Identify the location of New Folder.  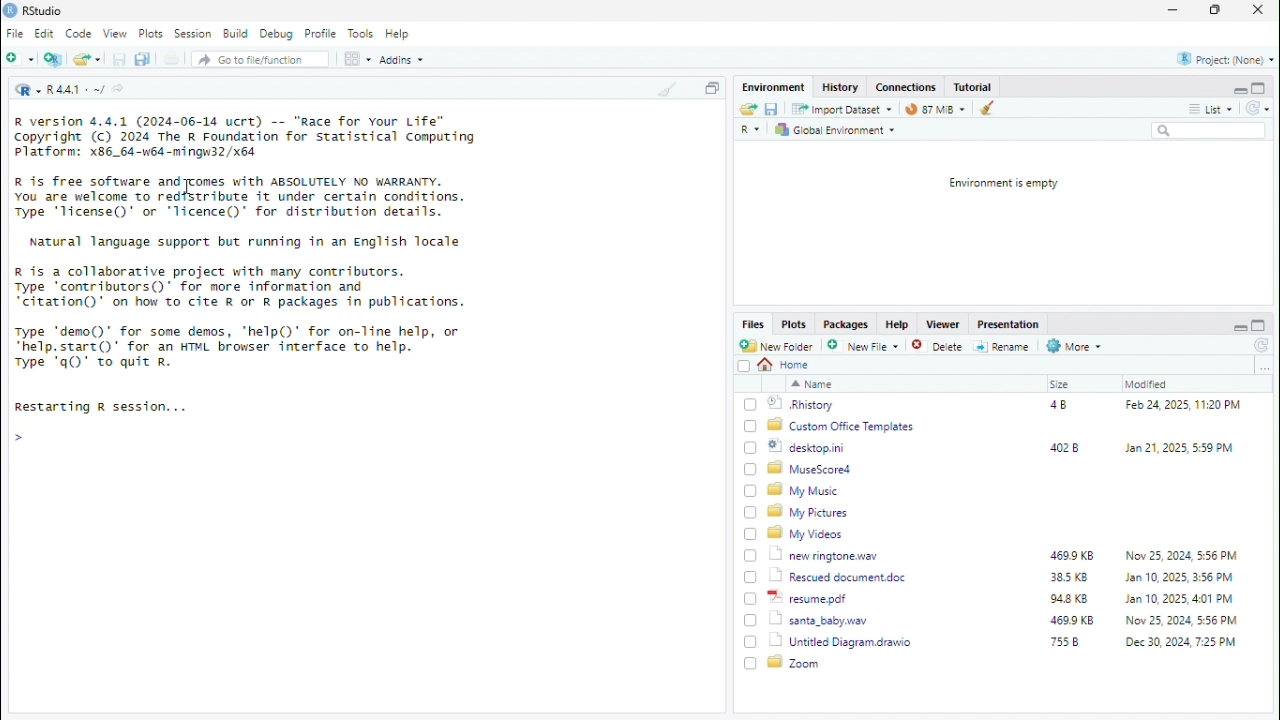
(778, 346).